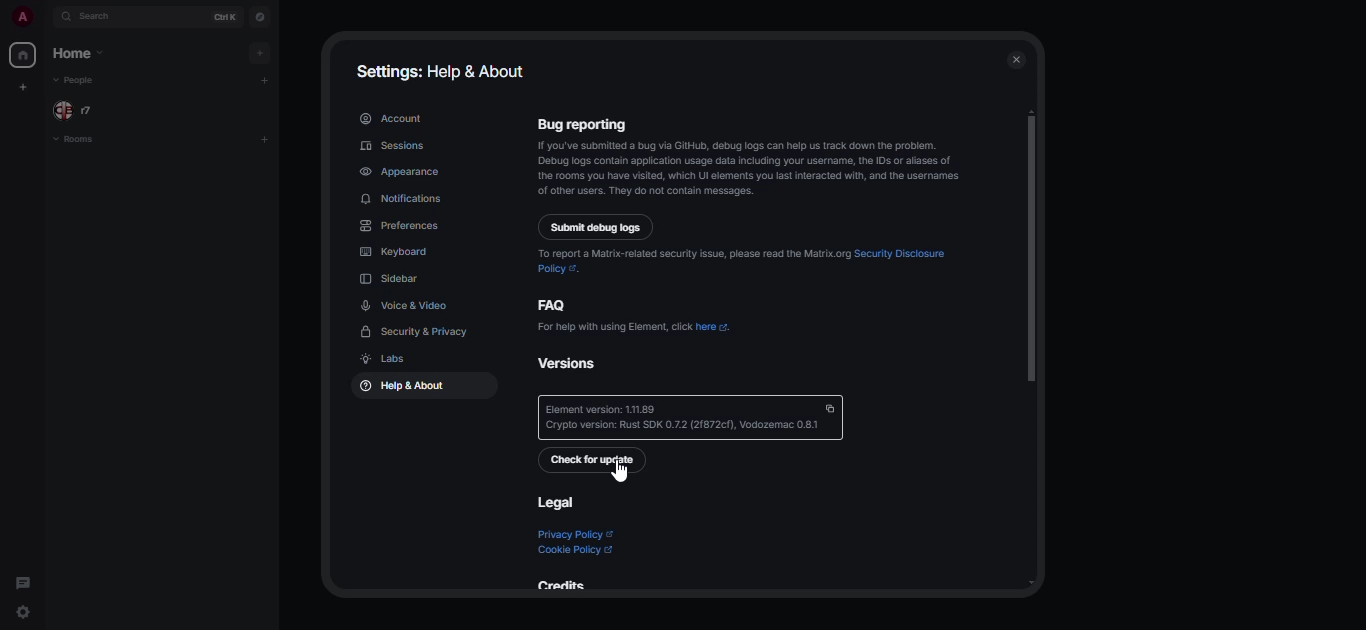  What do you see at coordinates (392, 278) in the screenshot?
I see `sidebar` at bounding box center [392, 278].